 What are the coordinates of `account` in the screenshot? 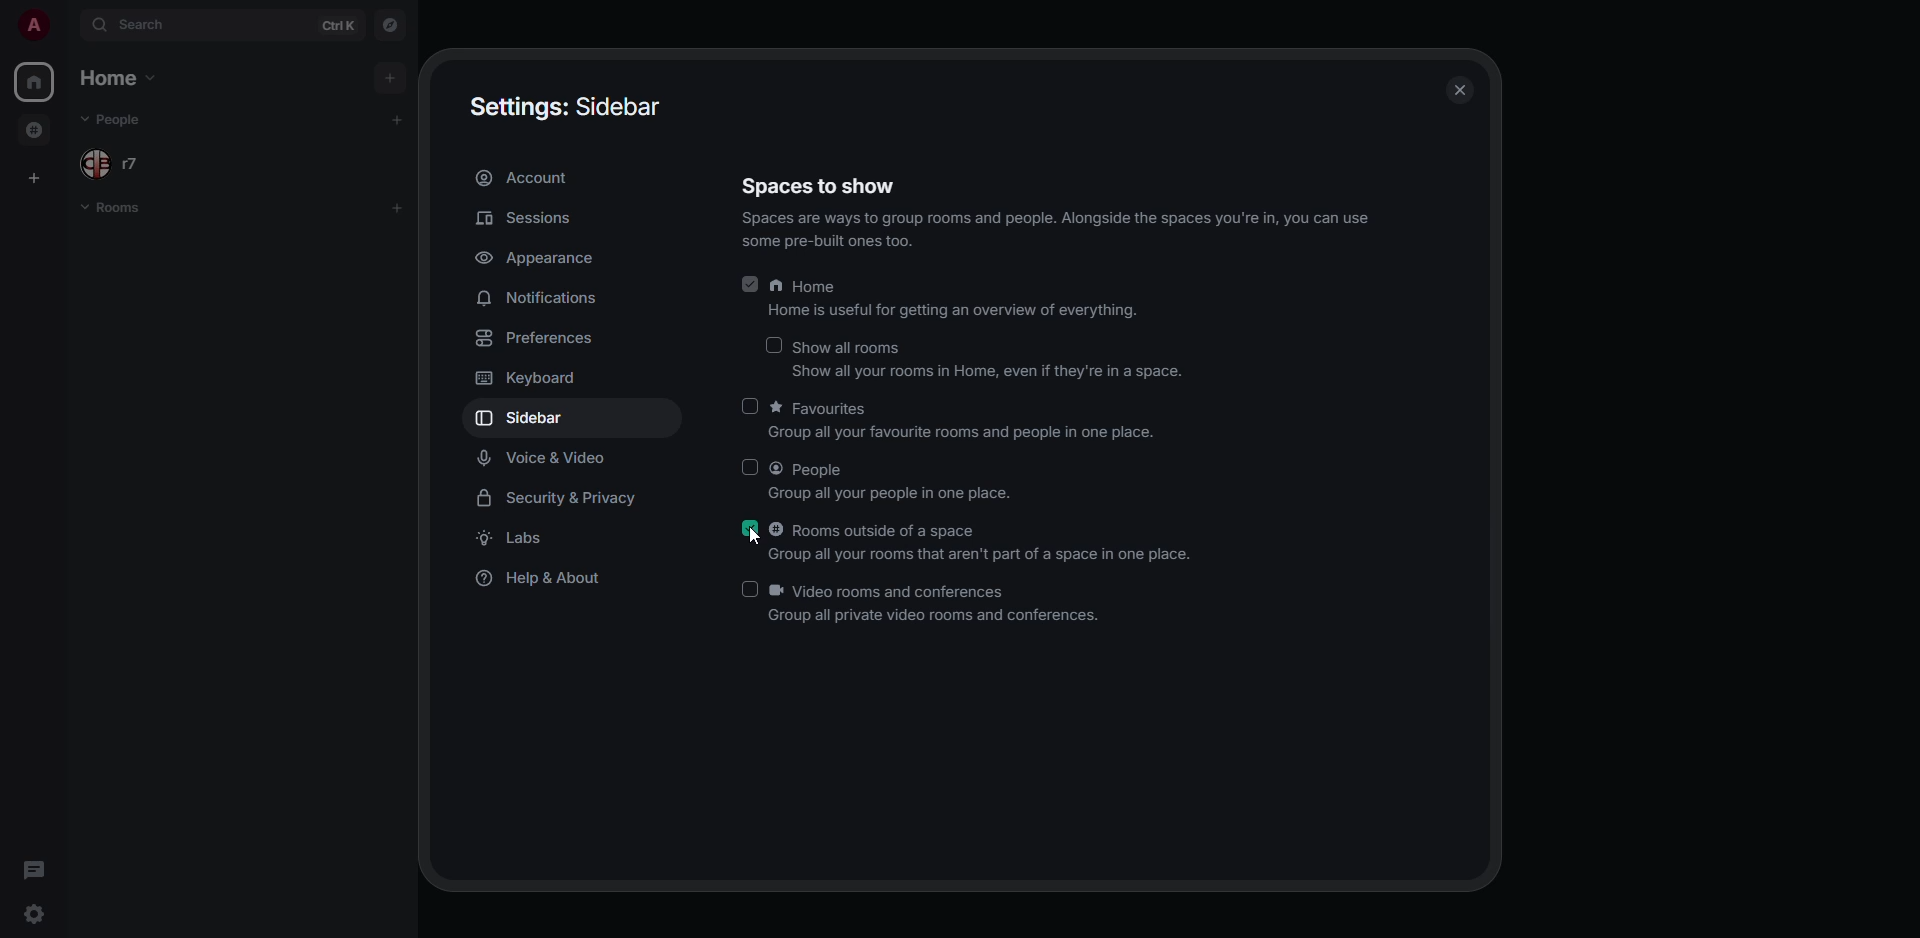 It's located at (530, 178).